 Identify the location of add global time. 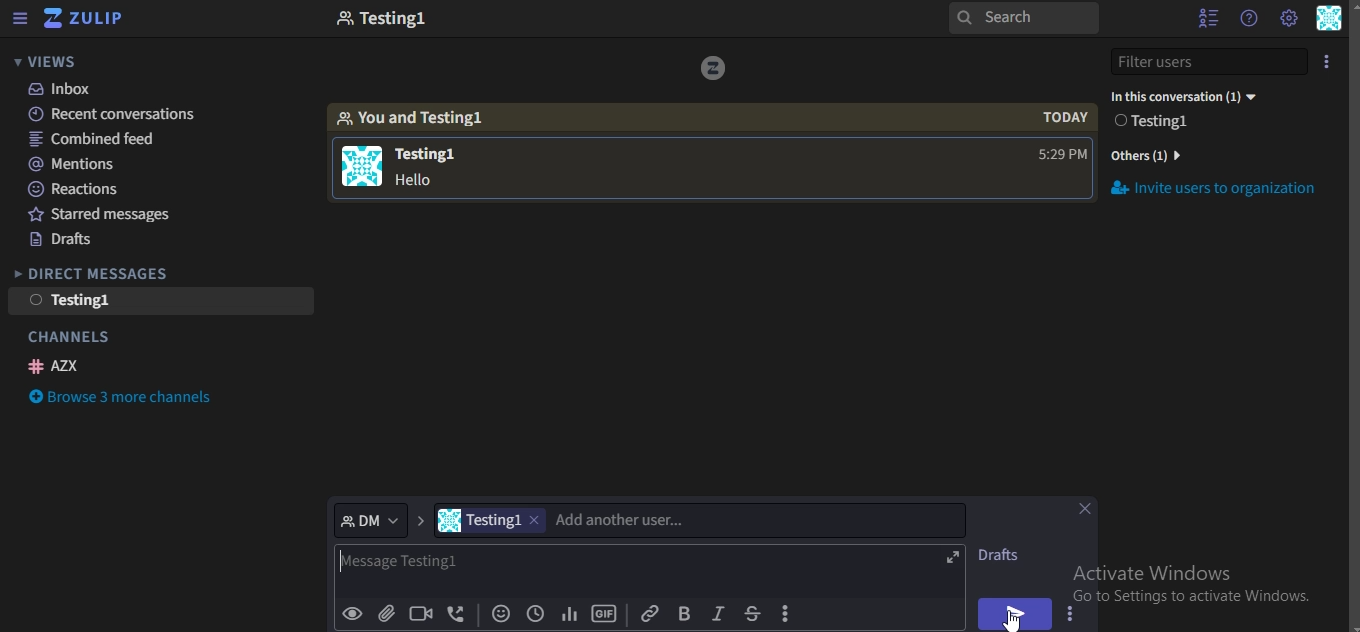
(533, 615).